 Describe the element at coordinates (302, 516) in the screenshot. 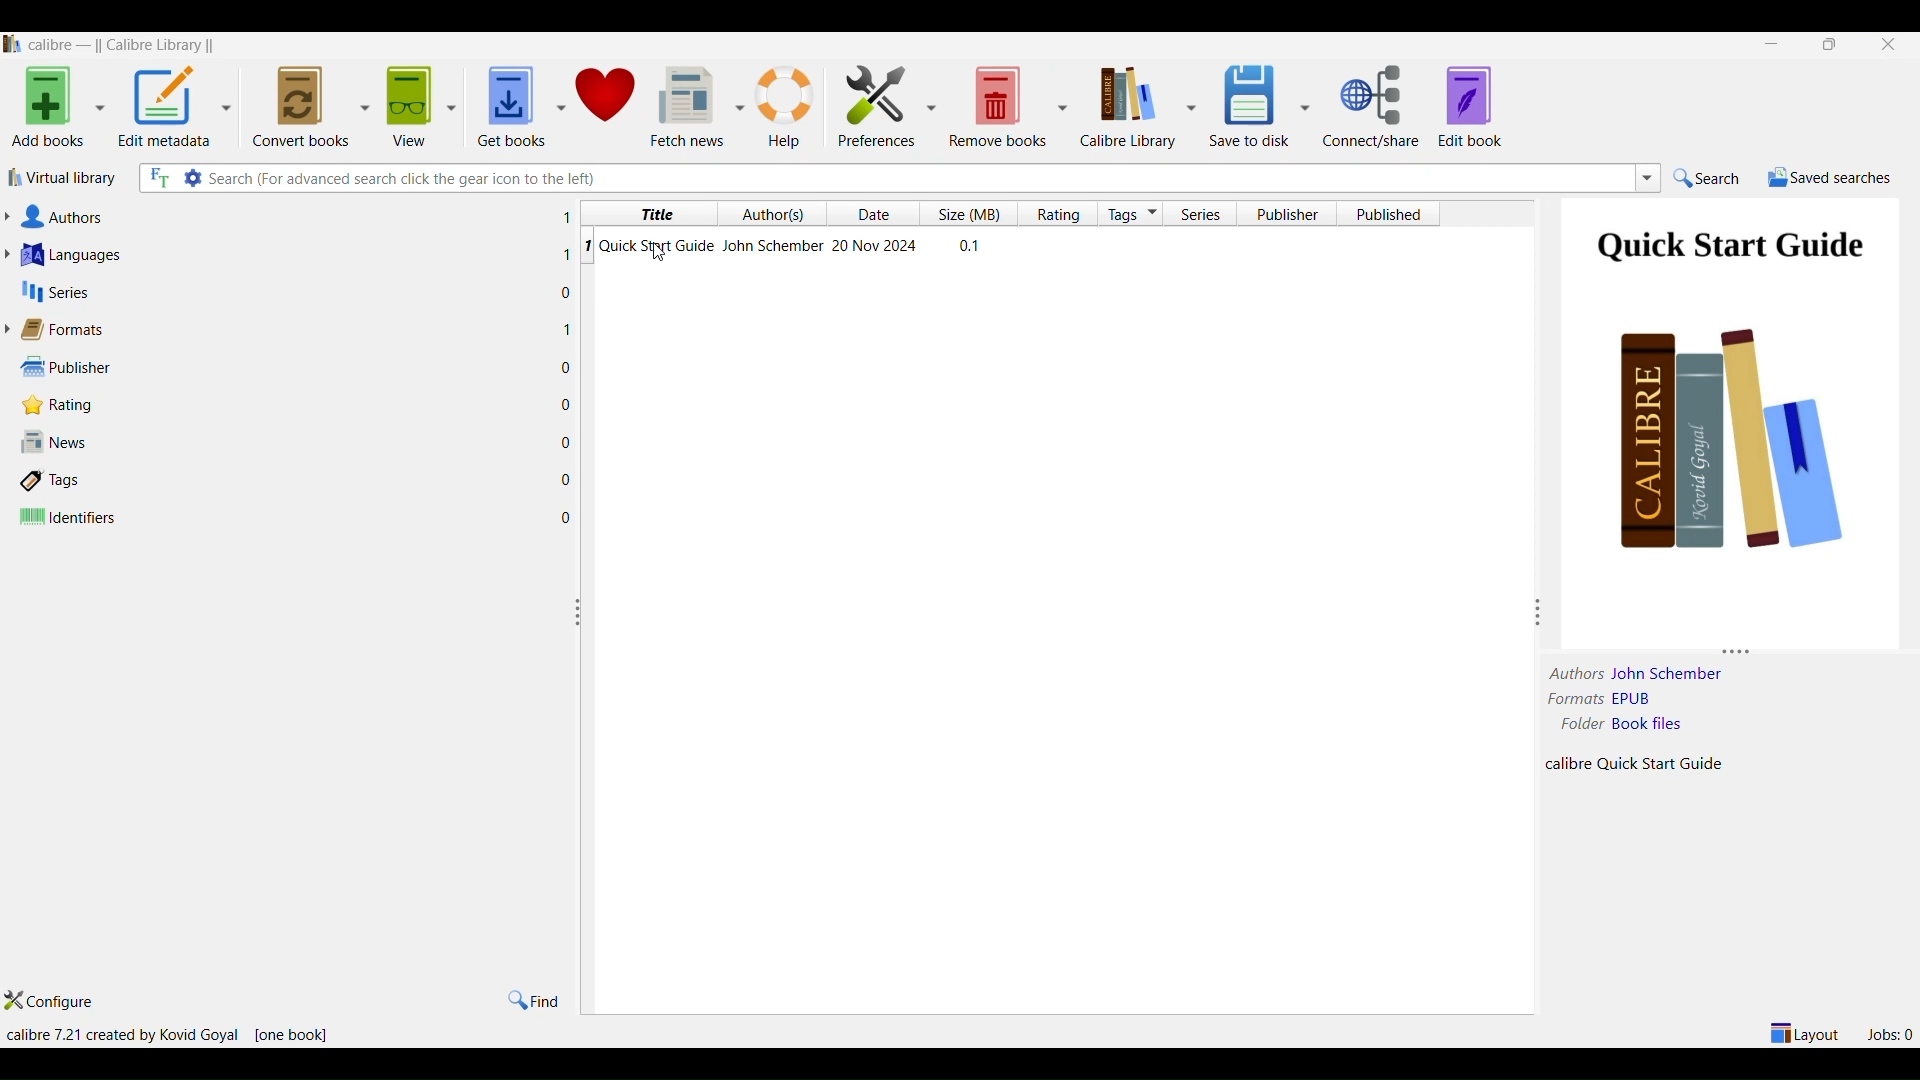

I see `identifiers` at that location.